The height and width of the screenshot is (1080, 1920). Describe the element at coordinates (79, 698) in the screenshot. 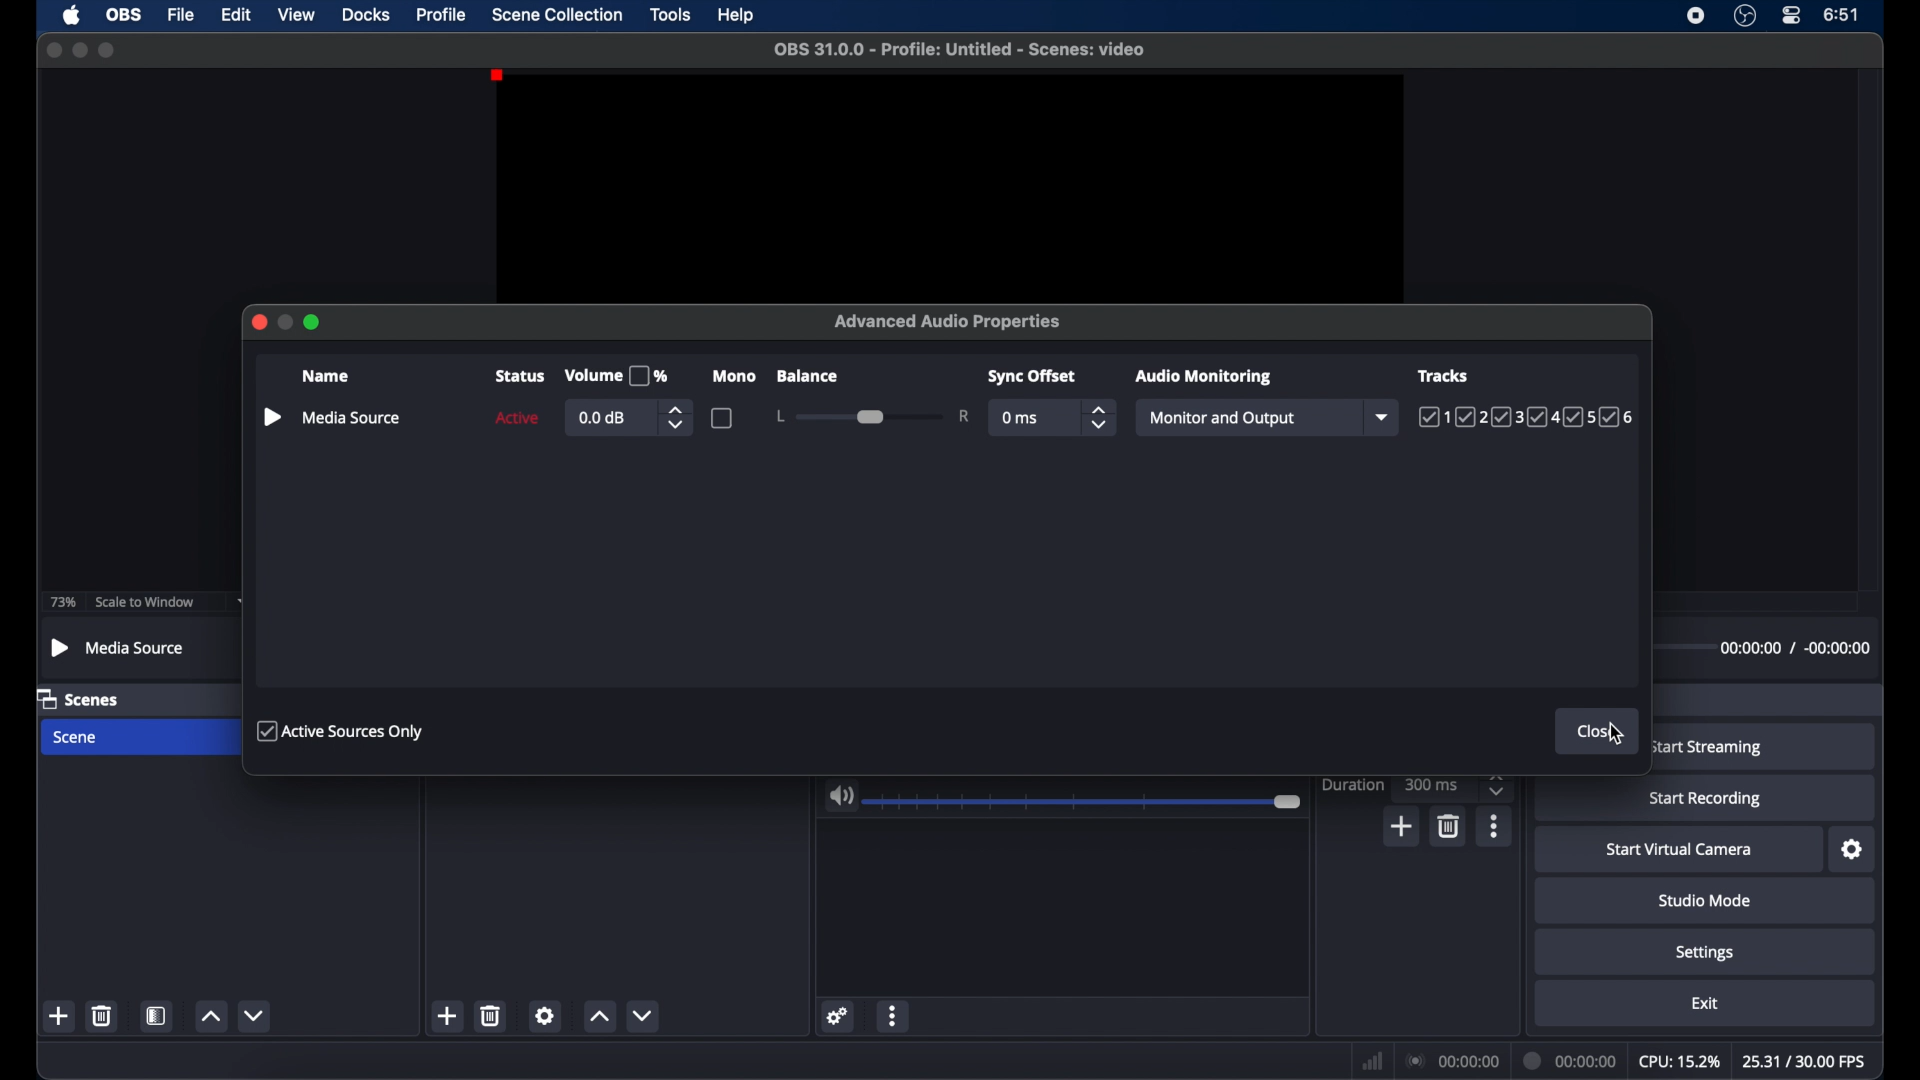

I see `scenes` at that location.